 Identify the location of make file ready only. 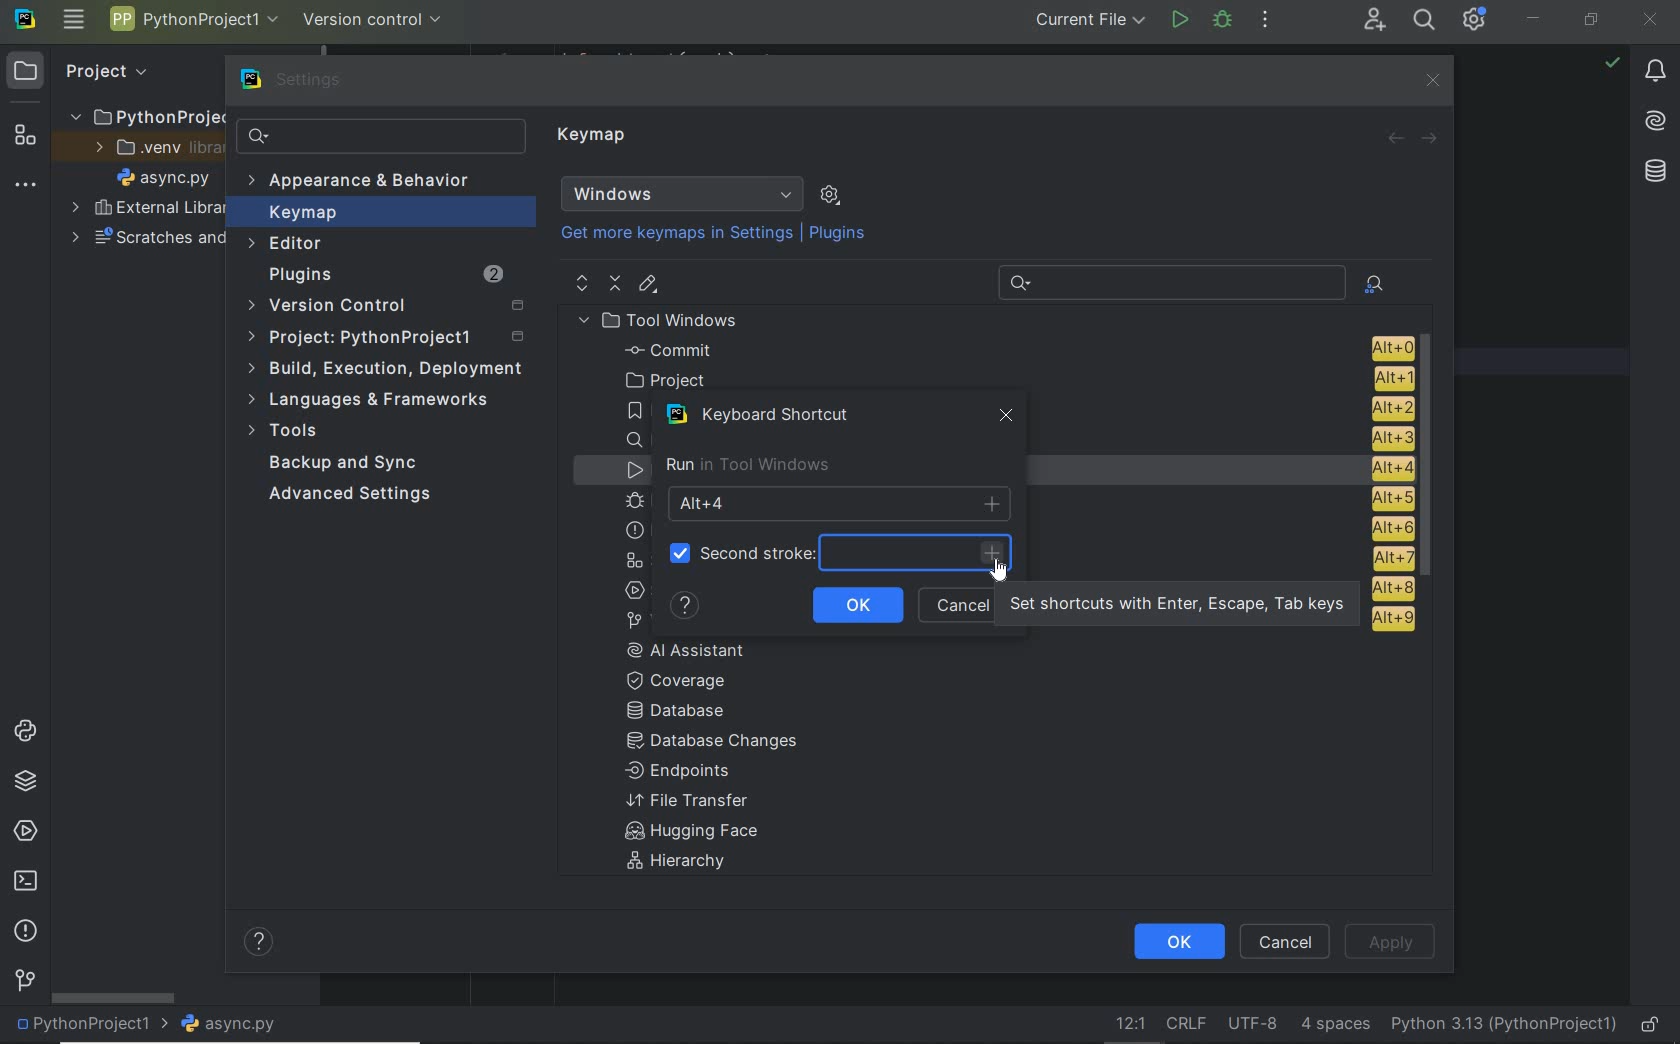
(1650, 1026).